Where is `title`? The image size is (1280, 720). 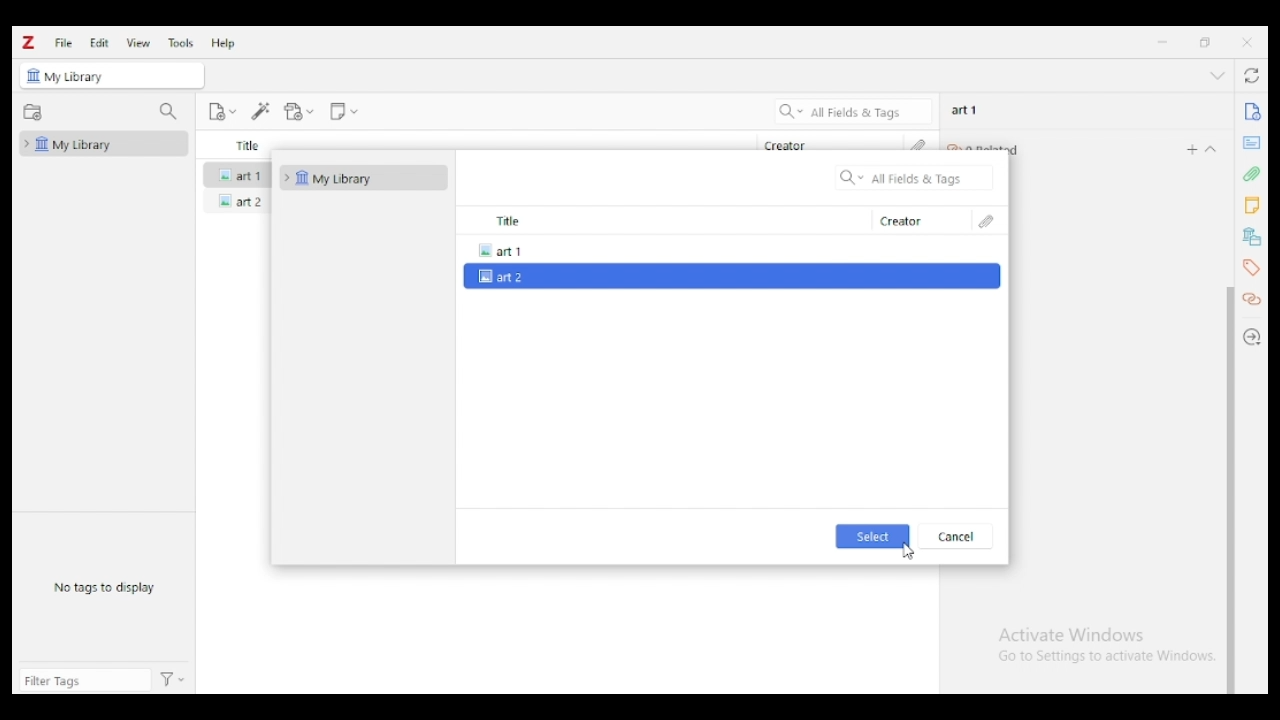
title is located at coordinates (662, 221).